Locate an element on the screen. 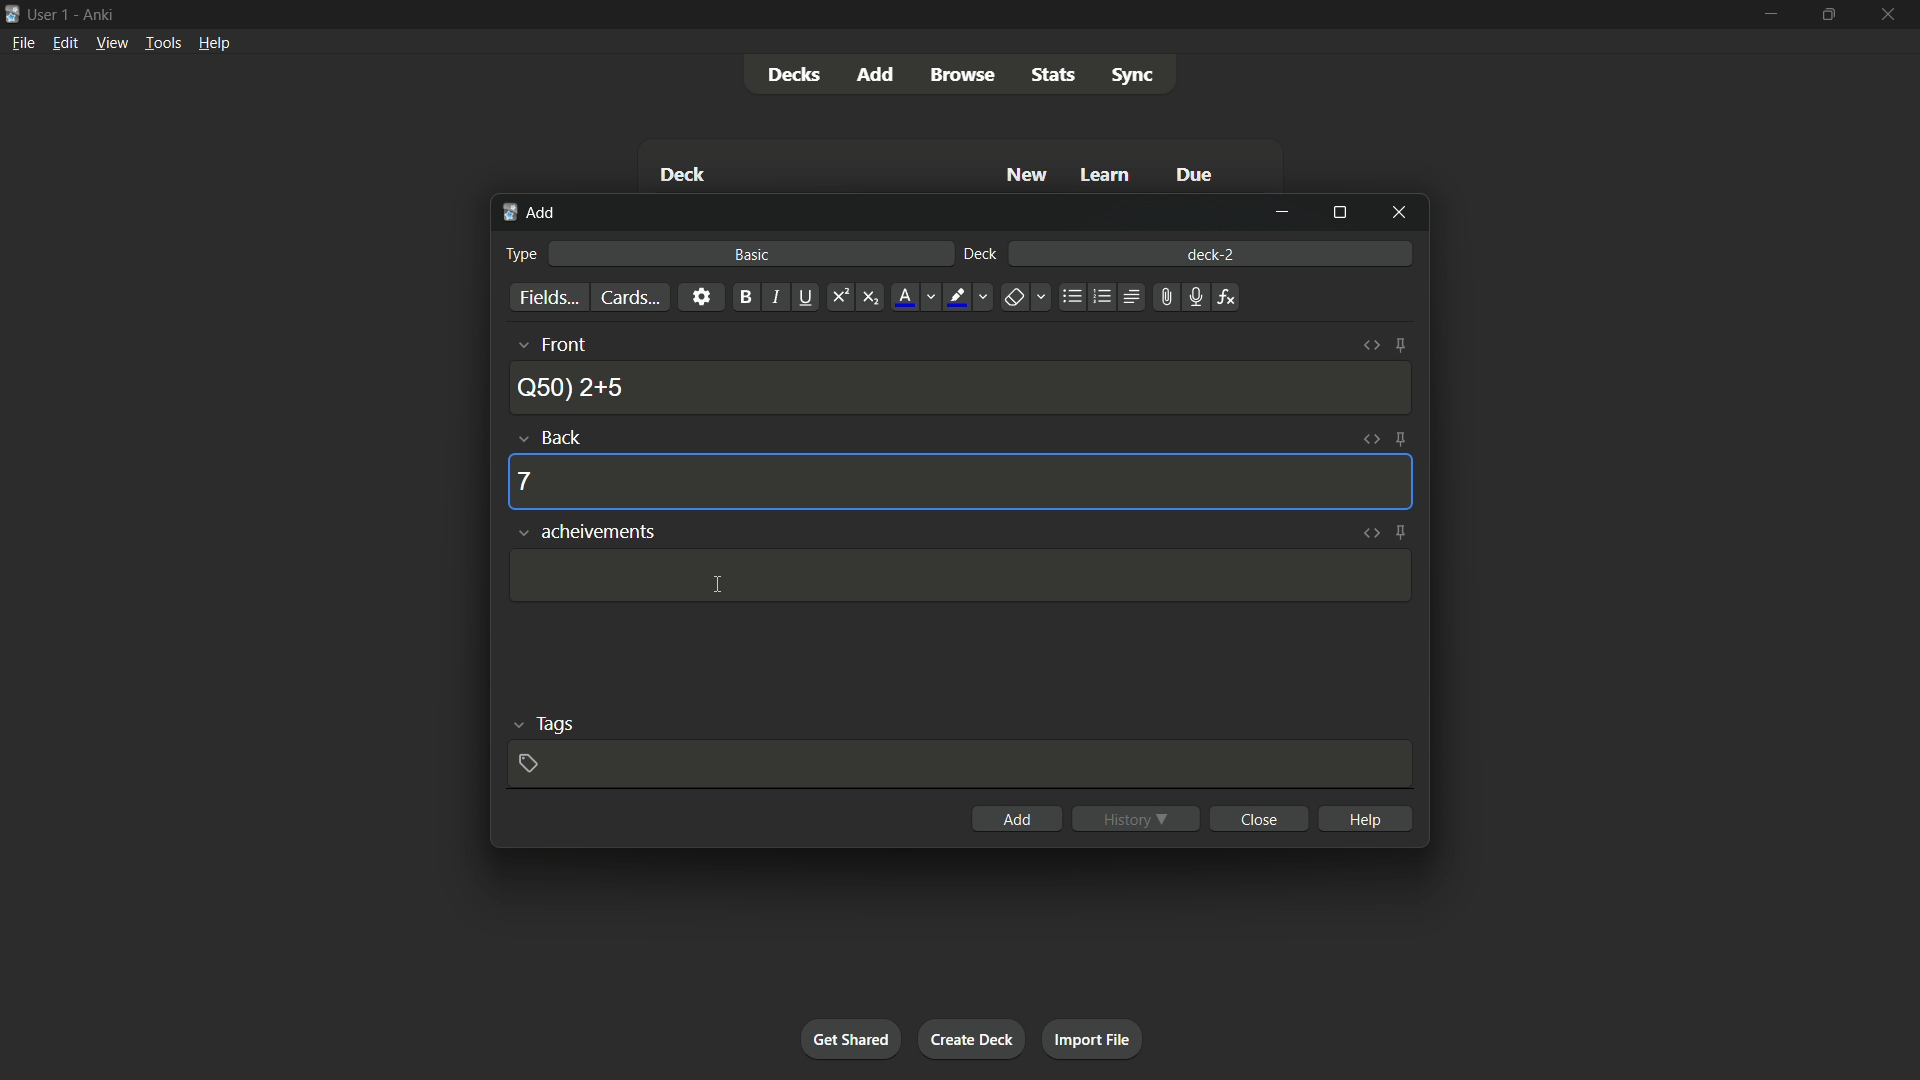 The width and height of the screenshot is (1920, 1080). record audio is located at coordinates (1195, 297).